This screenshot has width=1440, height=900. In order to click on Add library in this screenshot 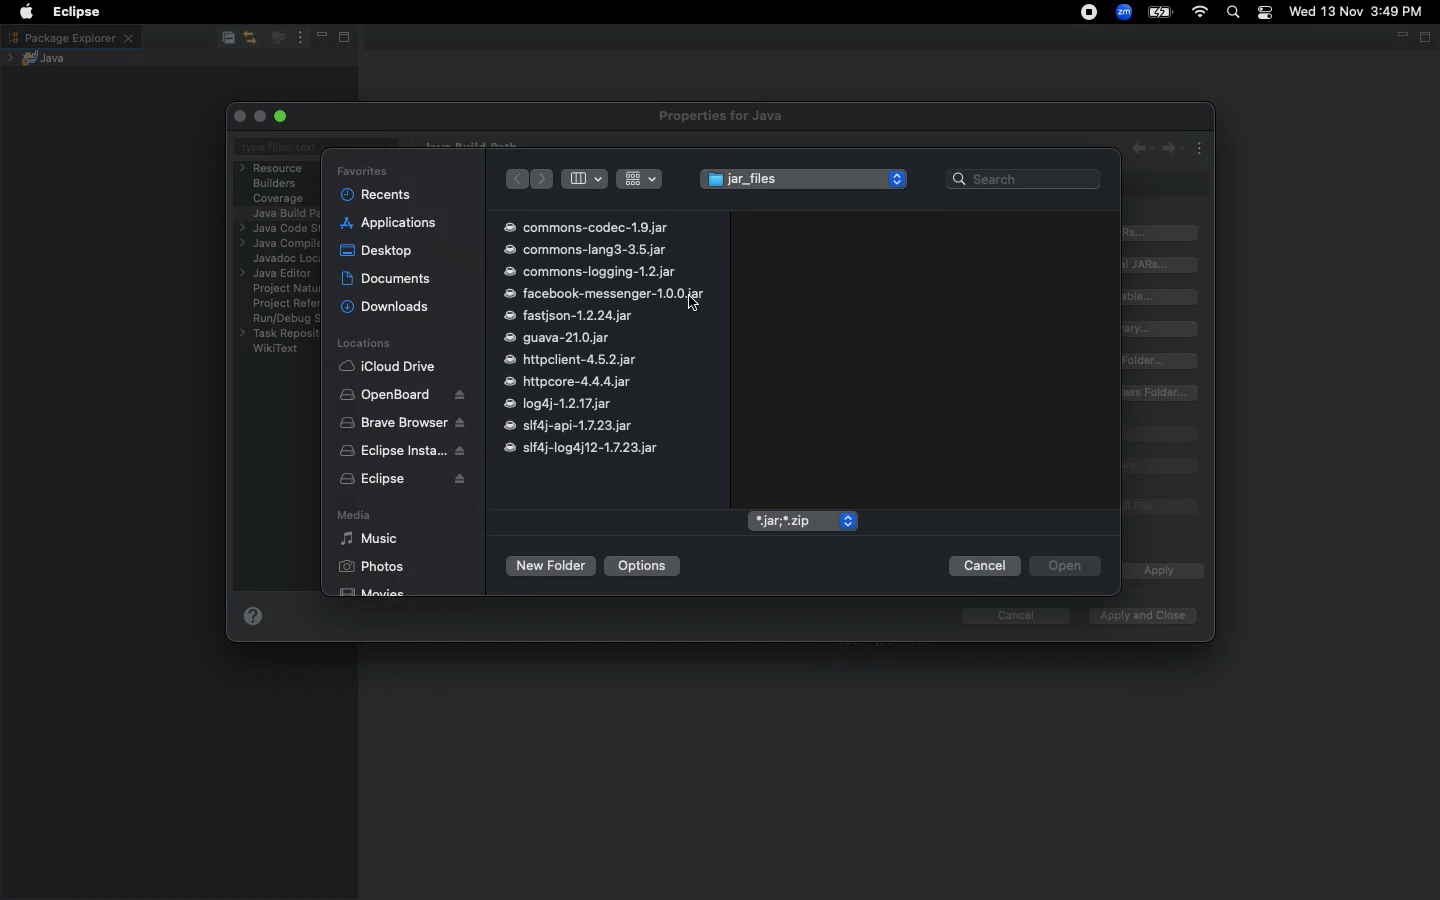, I will do `click(1164, 329)`.